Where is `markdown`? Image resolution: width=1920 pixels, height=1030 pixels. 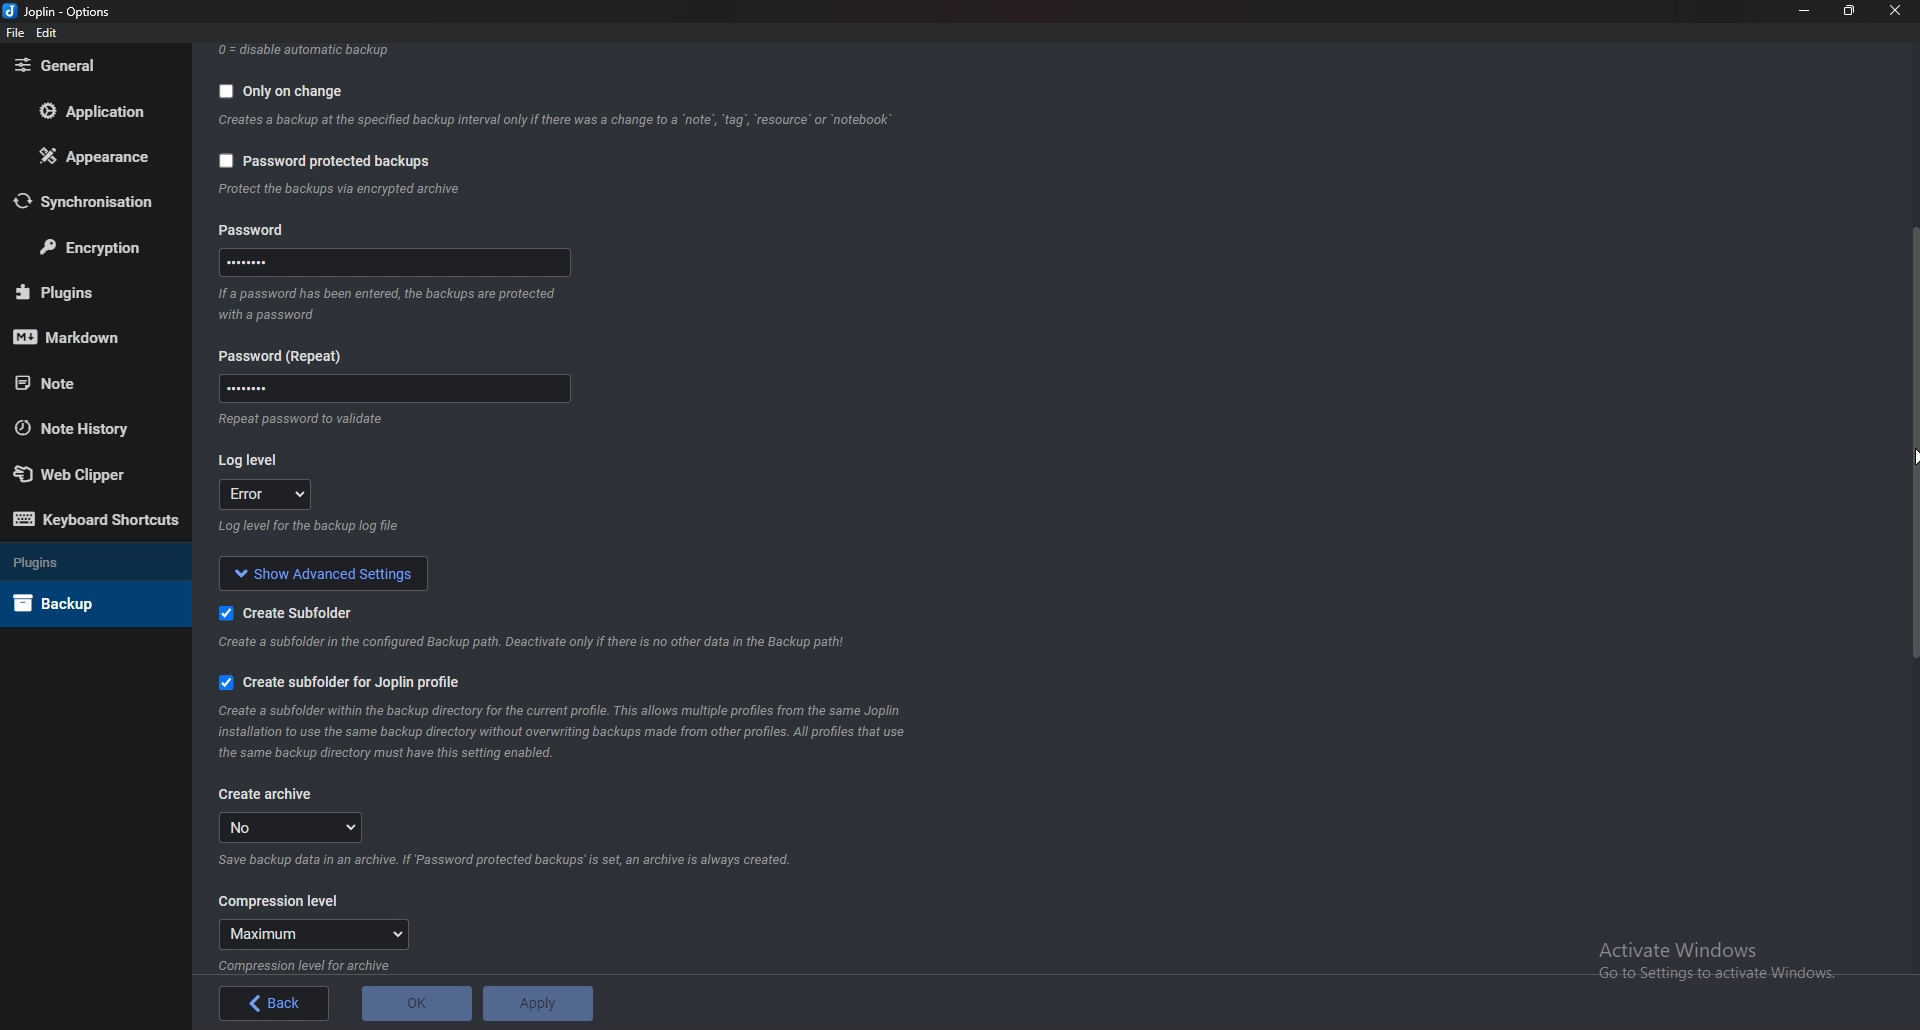
markdown is located at coordinates (88, 335).